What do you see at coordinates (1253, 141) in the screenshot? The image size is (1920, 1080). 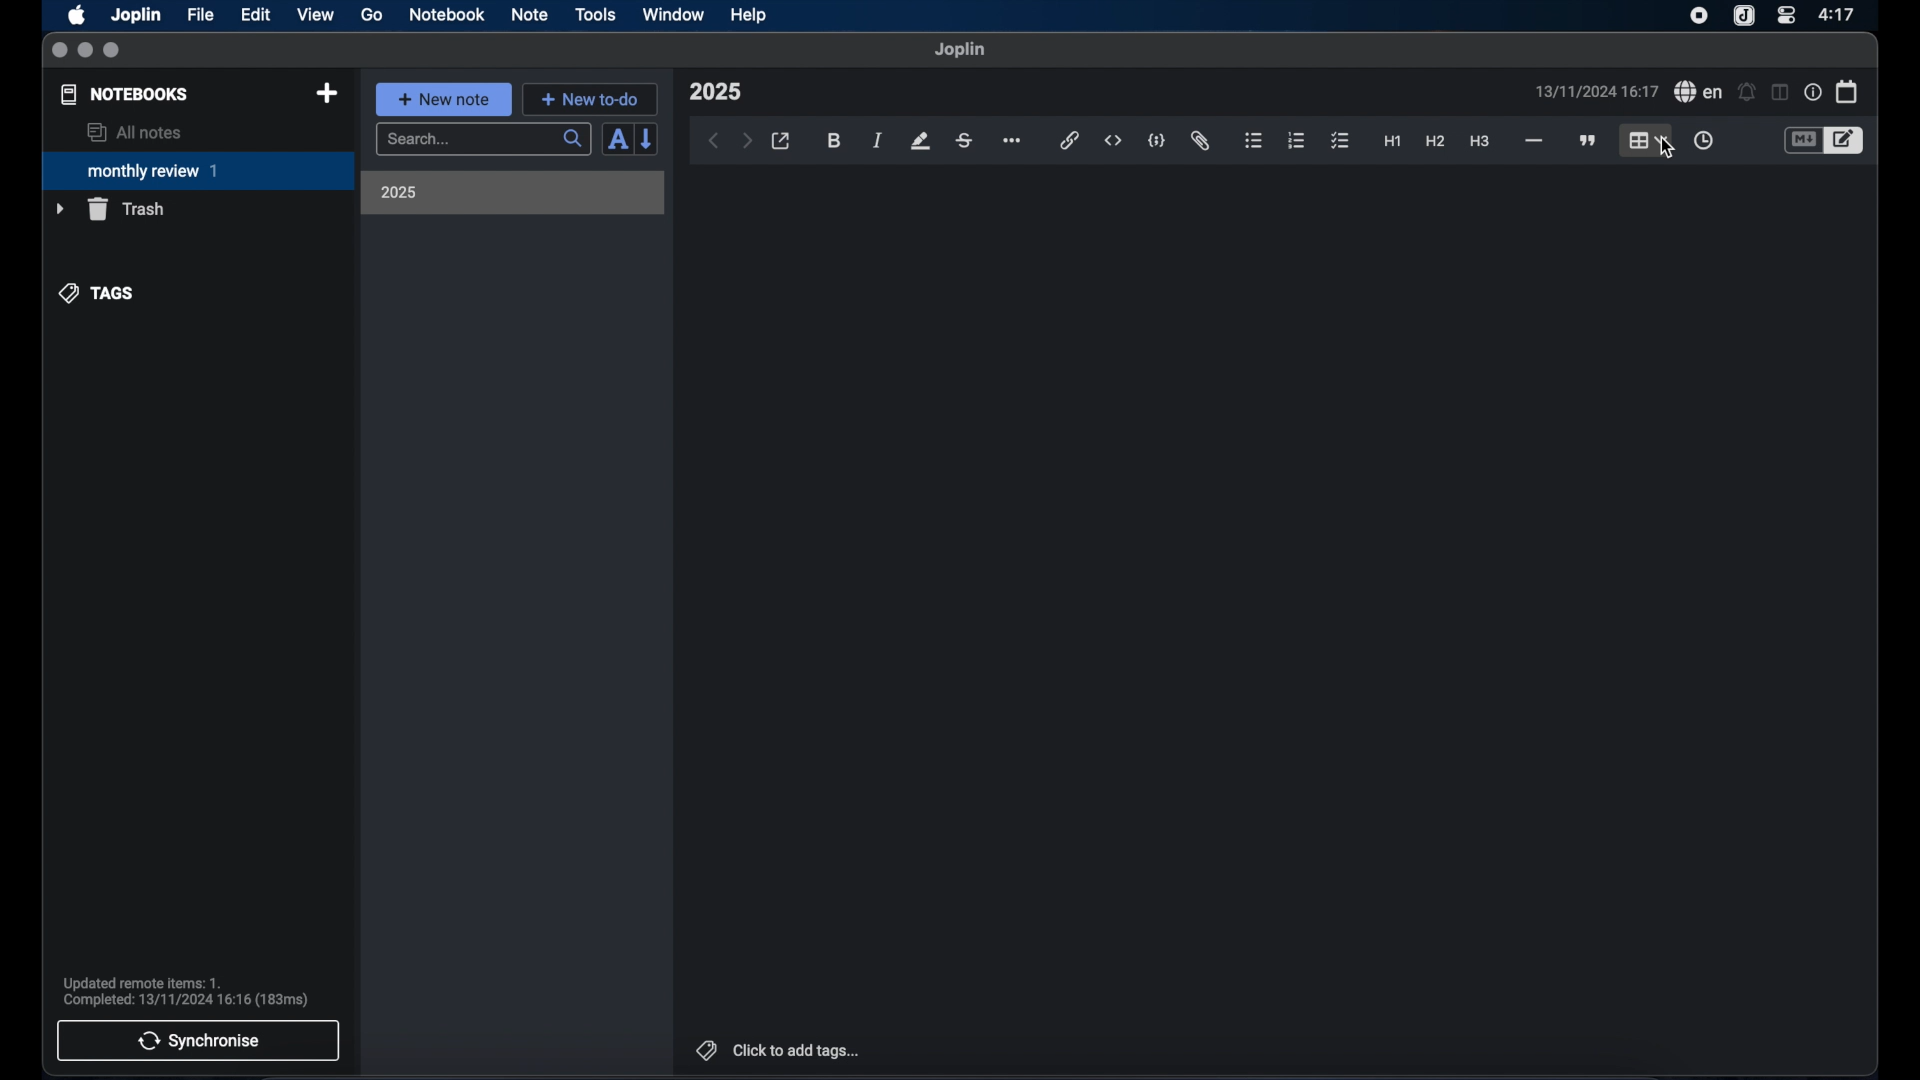 I see `bulleted list` at bounding box center [1253, 141].